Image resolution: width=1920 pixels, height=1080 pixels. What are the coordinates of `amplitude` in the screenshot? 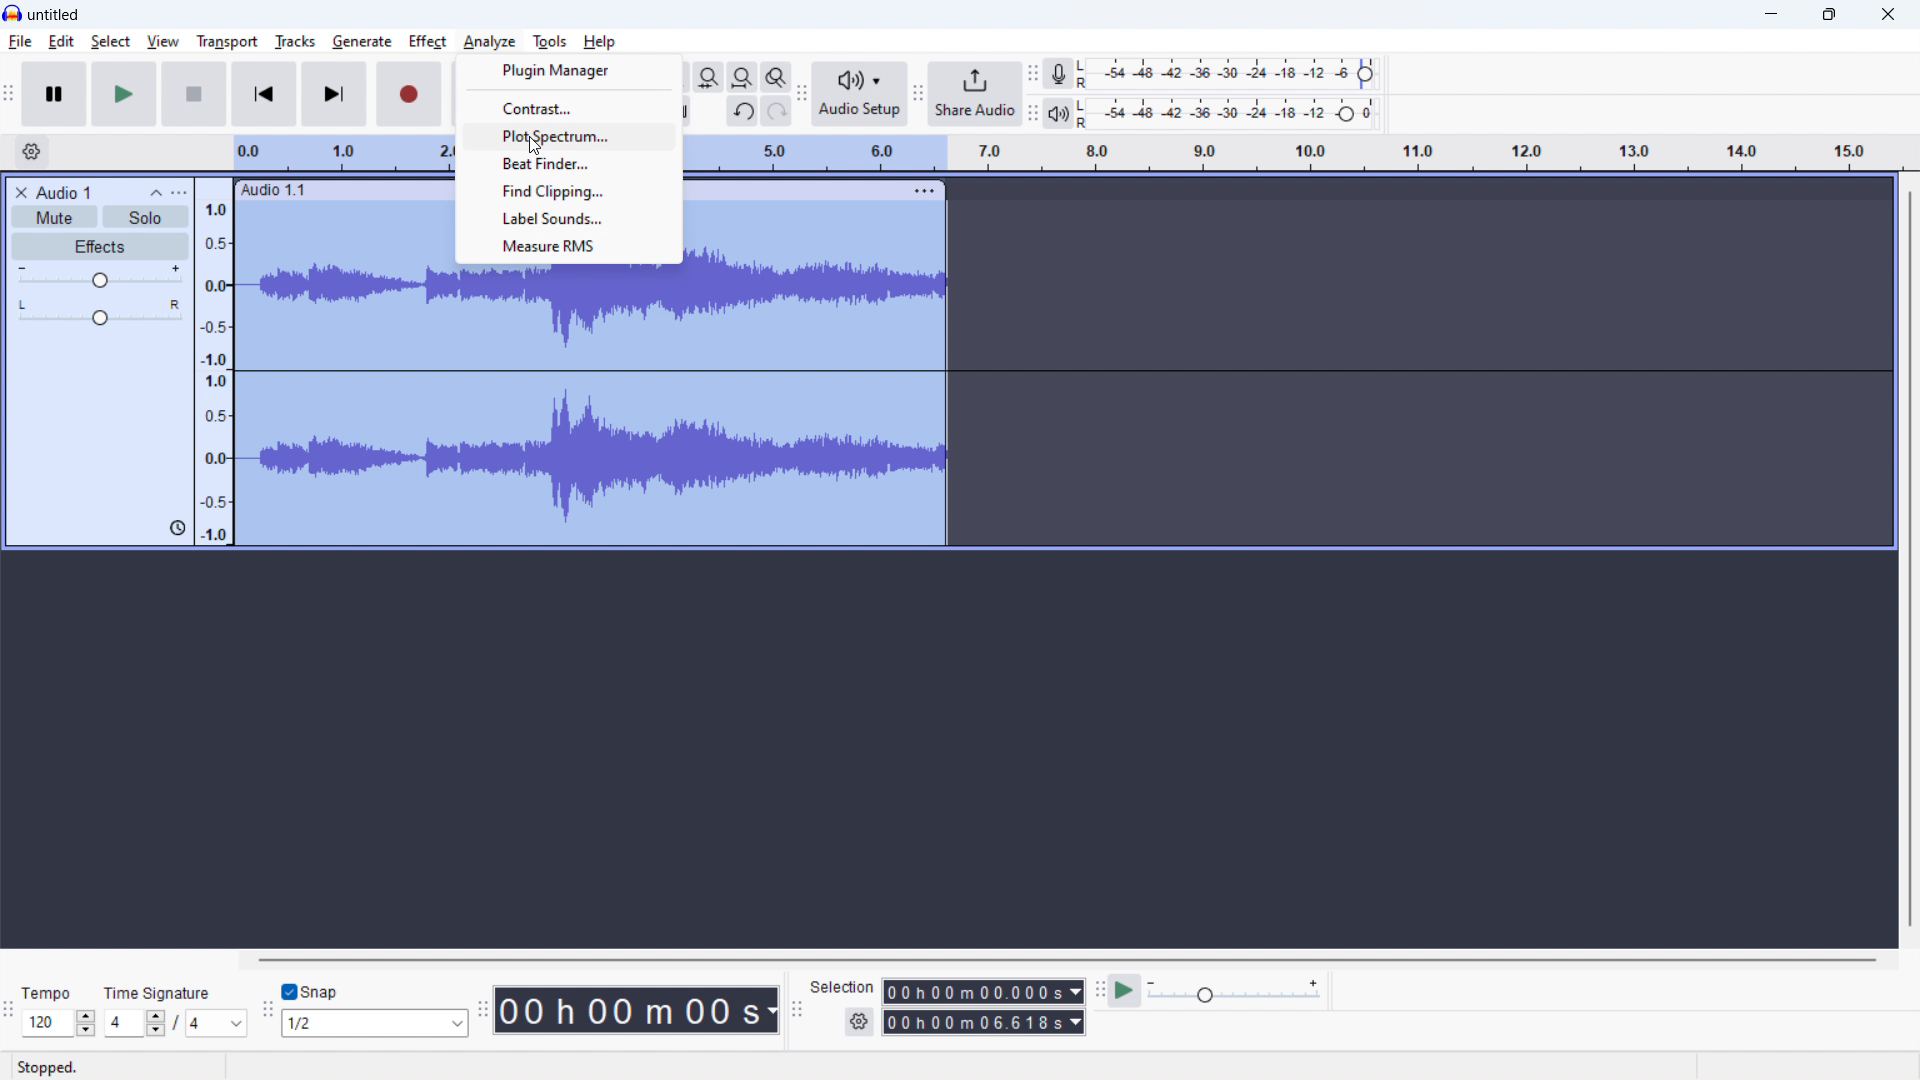 It's located at (215, 361).